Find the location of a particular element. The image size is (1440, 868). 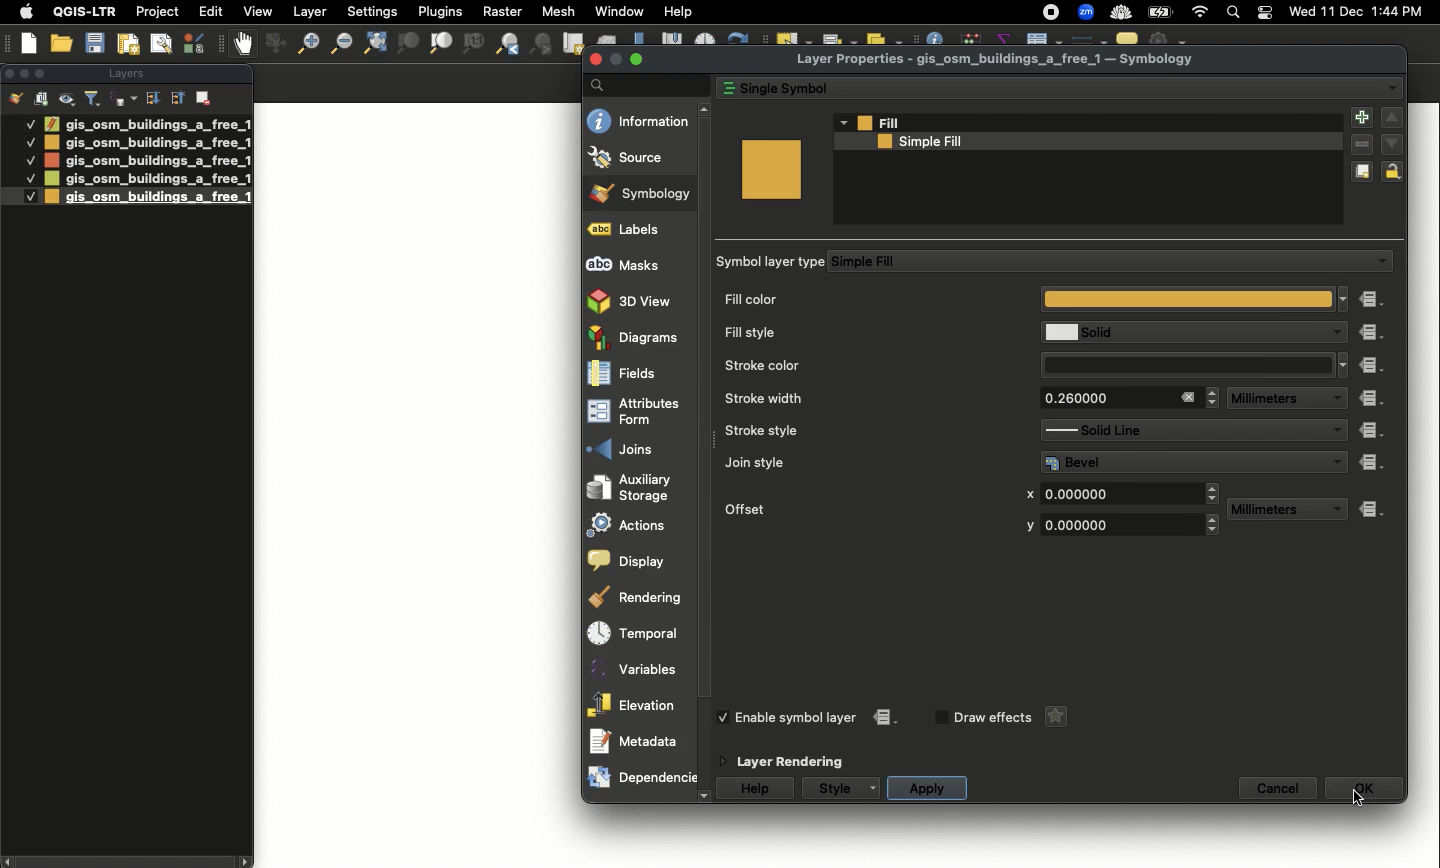

Auxiliary storage is located at coordinates (641, 487).